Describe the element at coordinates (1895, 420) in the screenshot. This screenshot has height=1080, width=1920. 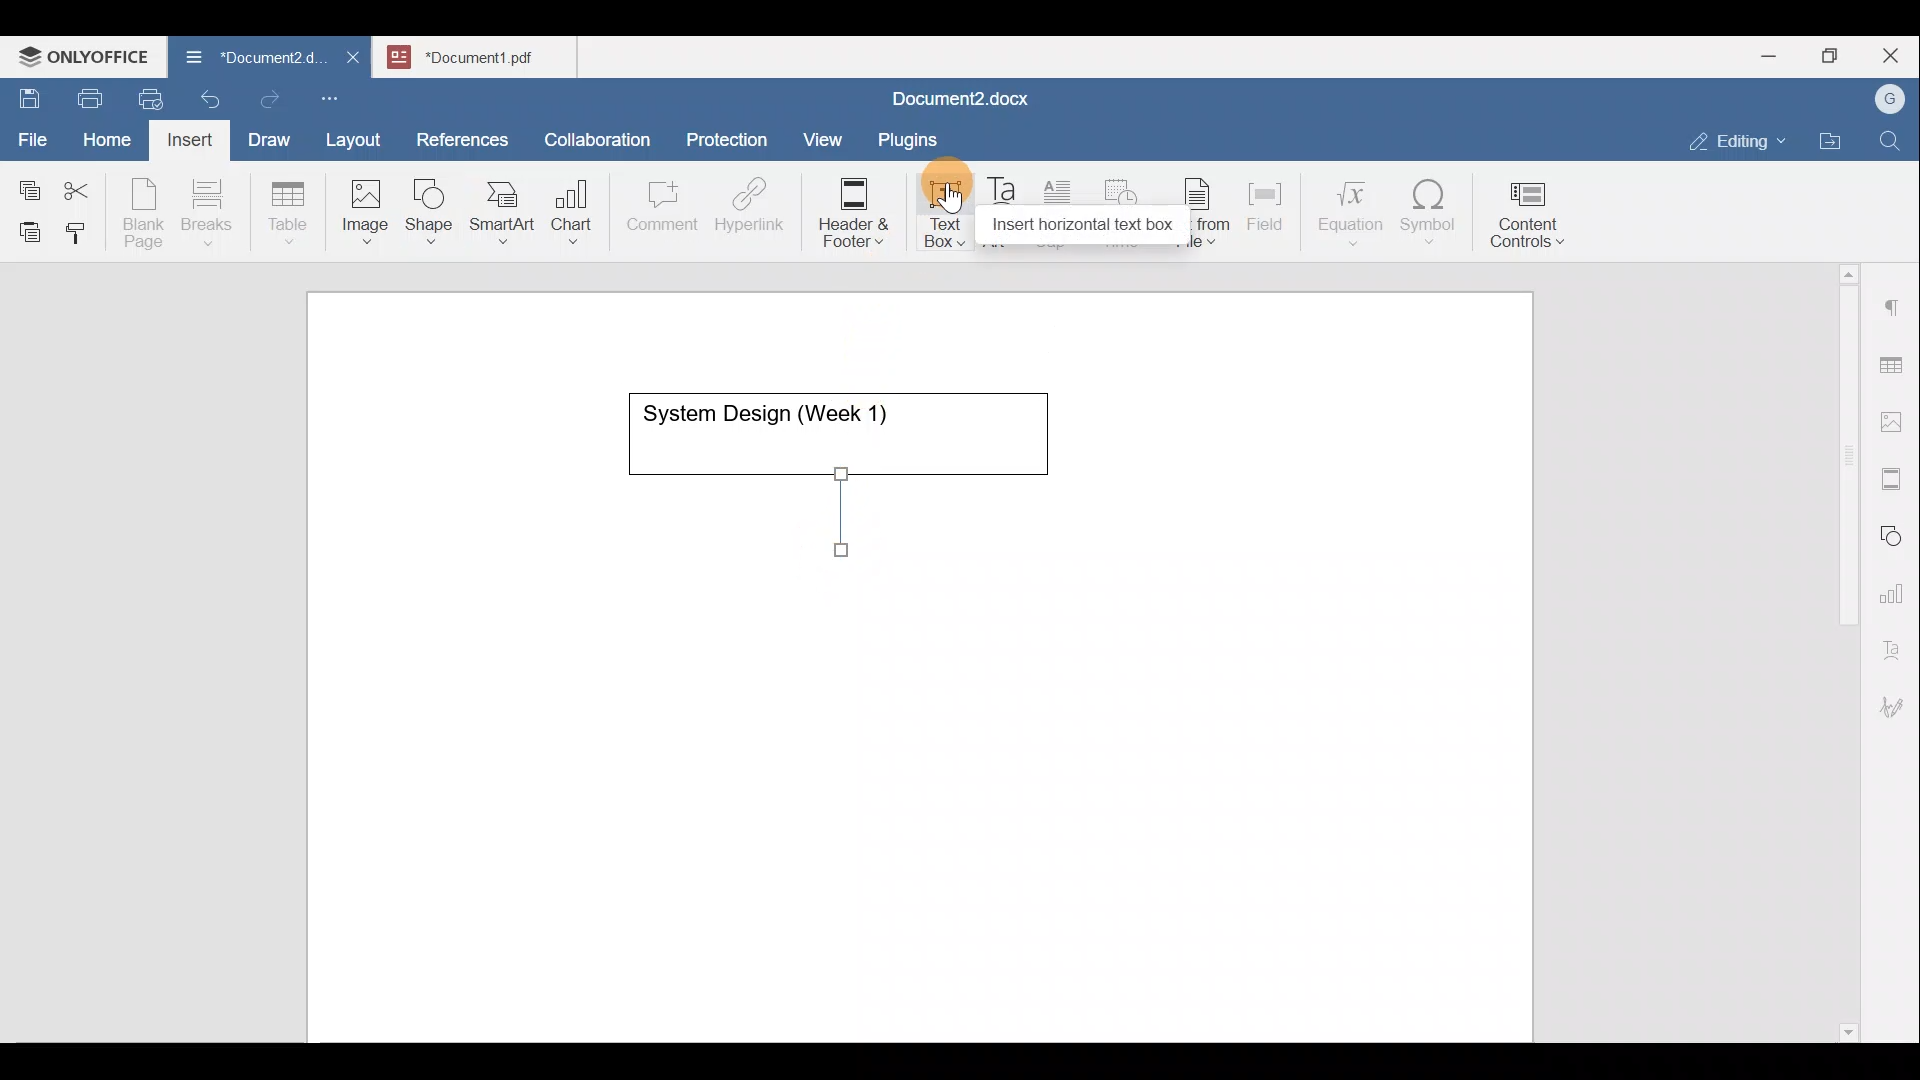
I see `Image settings` at that location.